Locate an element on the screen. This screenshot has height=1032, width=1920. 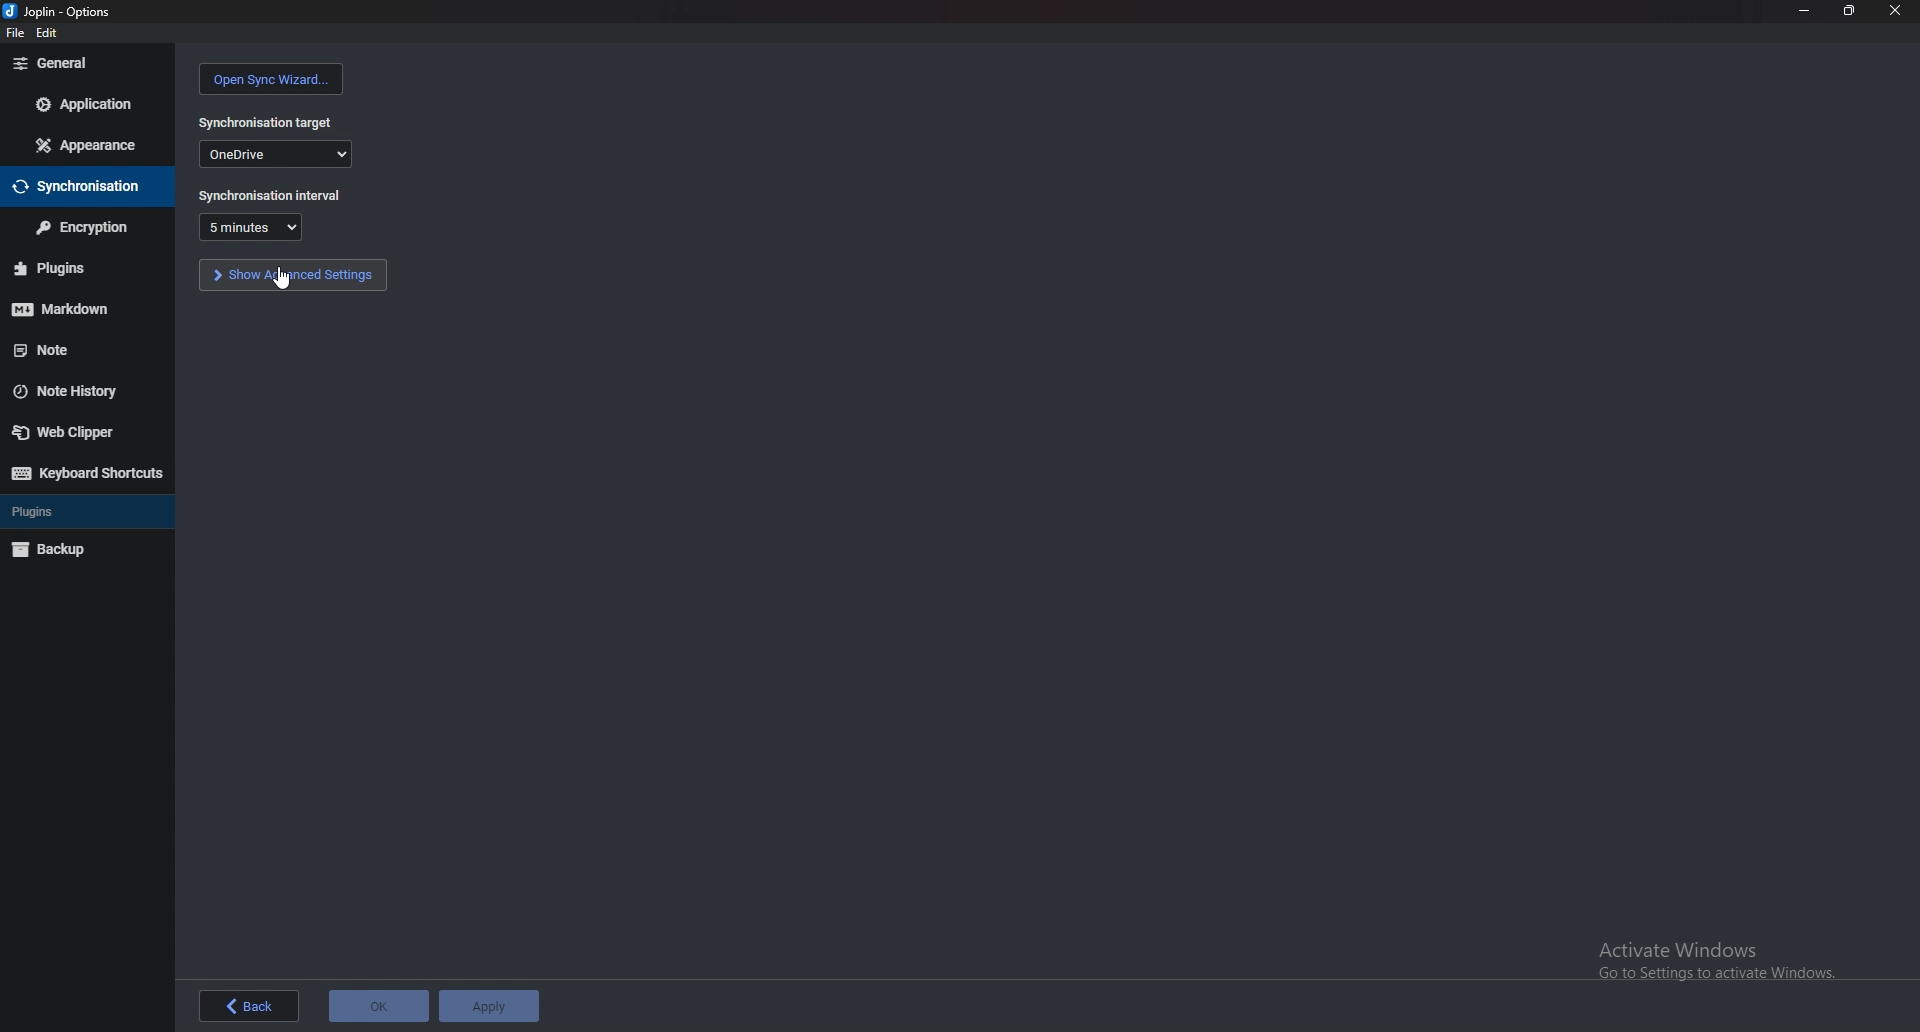
open sync wizard is located at coordinates (274, 79).